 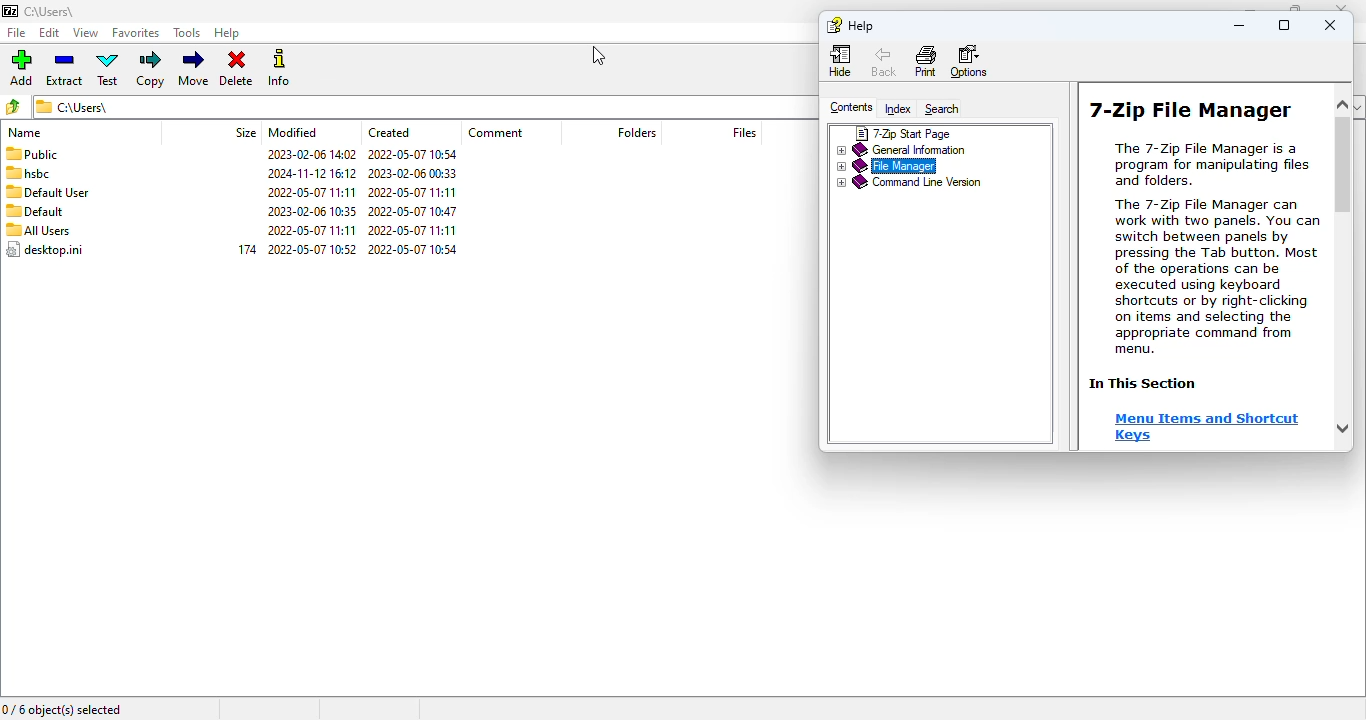 What do you see at coordinates (136, 33) in the screenshot?
I see `favorites` at bounding box center [136, 33].